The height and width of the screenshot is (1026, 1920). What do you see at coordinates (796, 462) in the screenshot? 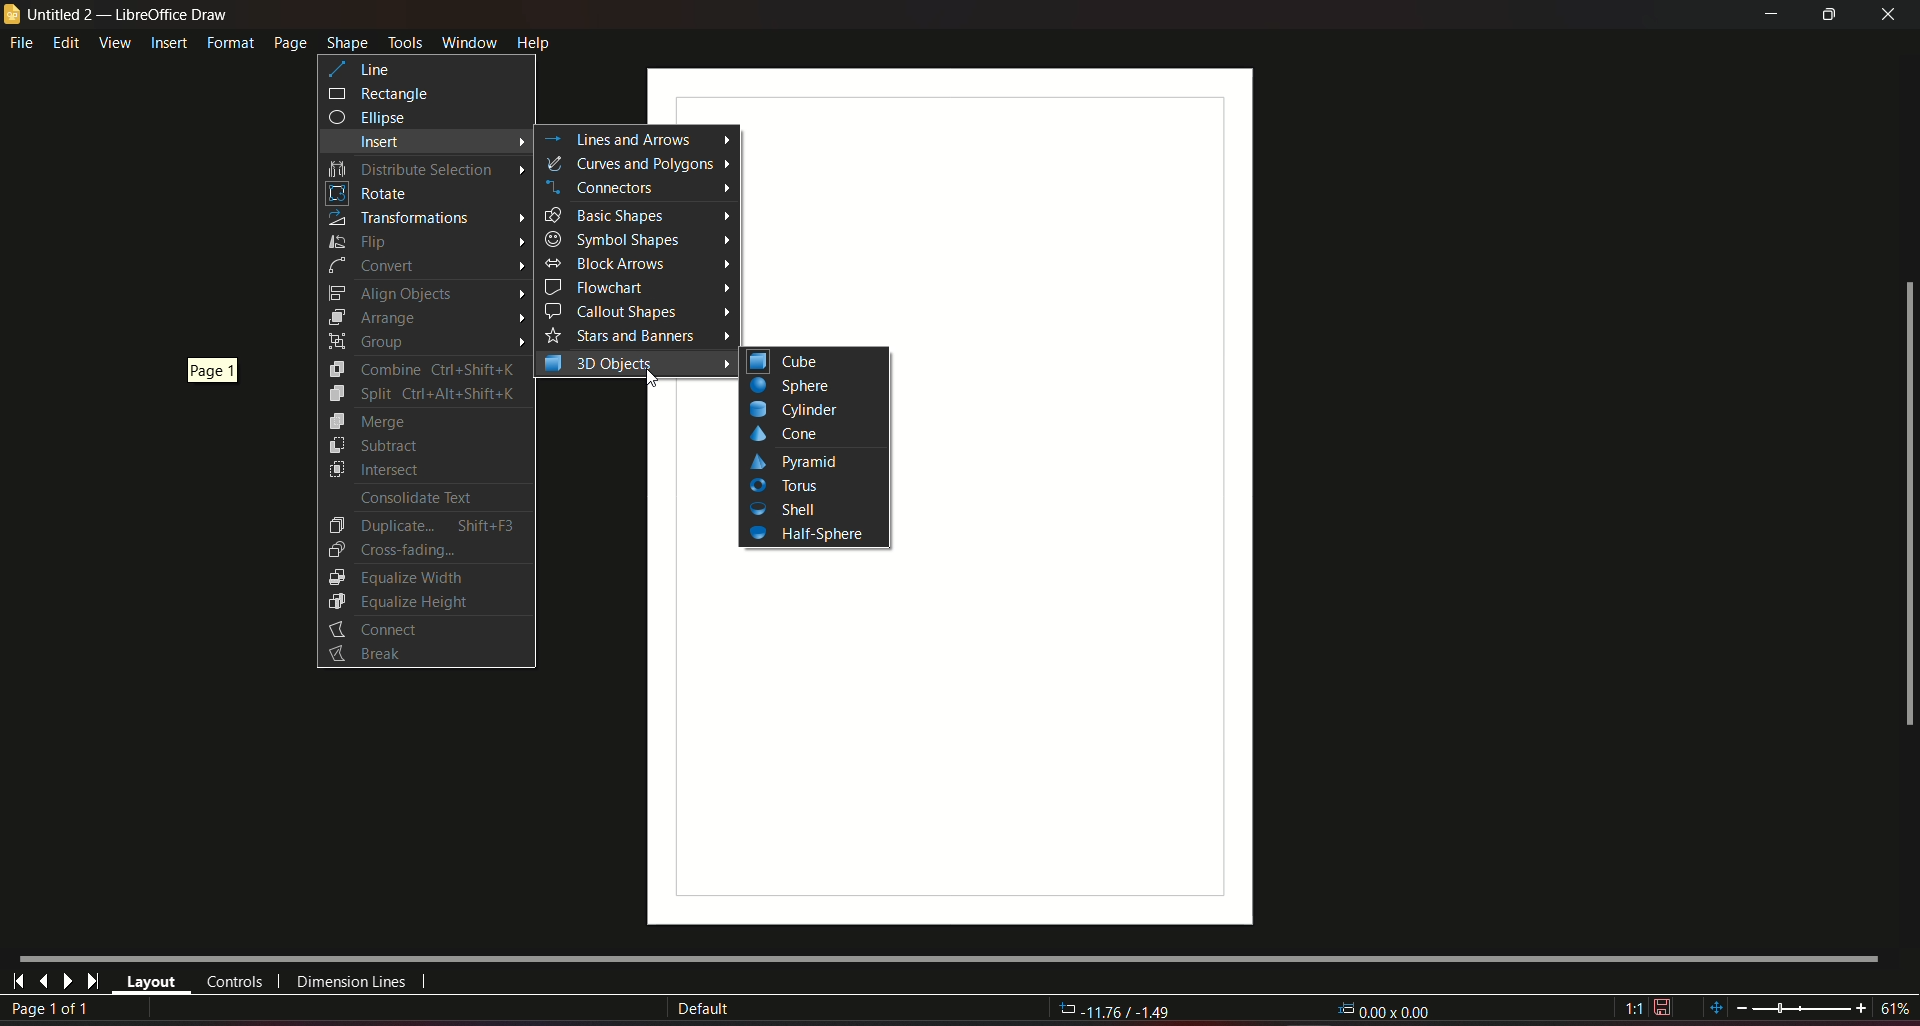
I see `Pyramid` at bounding box center [796, 462].